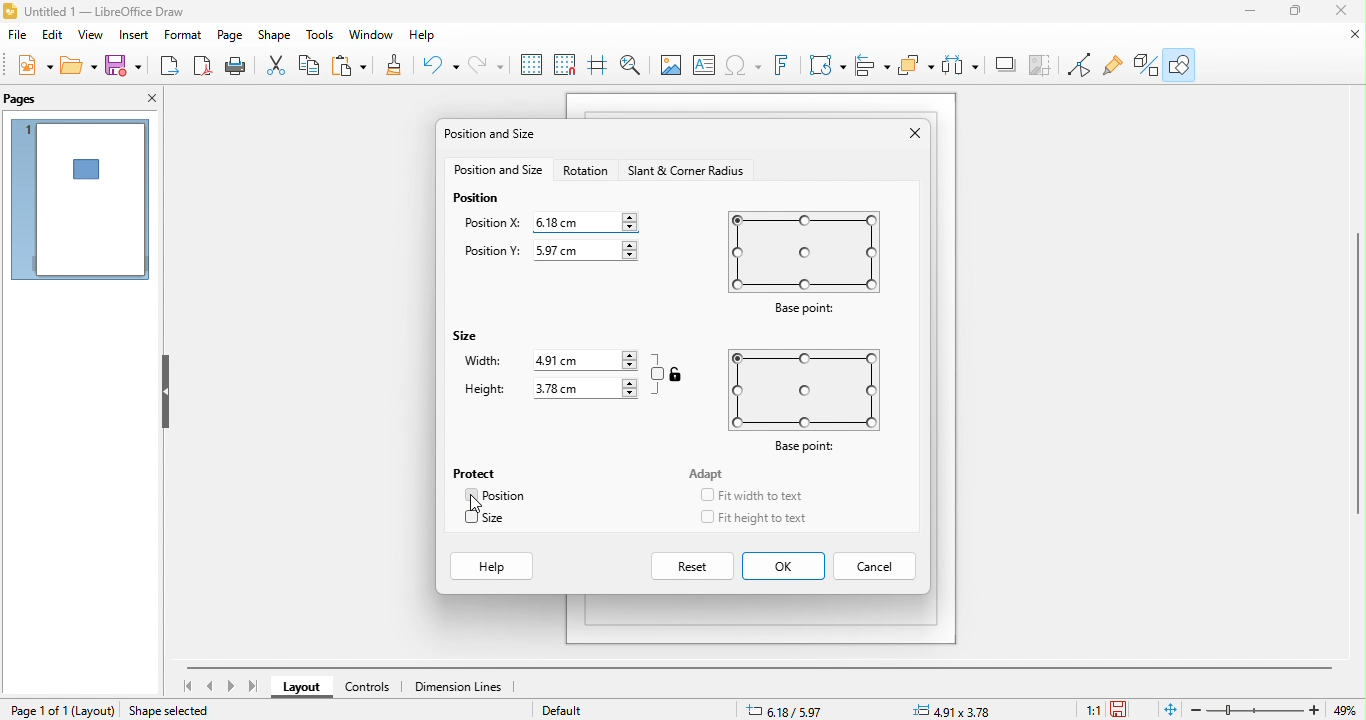 The height and width of the screenshot is (720, 1366). I want to click on the document has been modified since the last save, so click(1126, 709).